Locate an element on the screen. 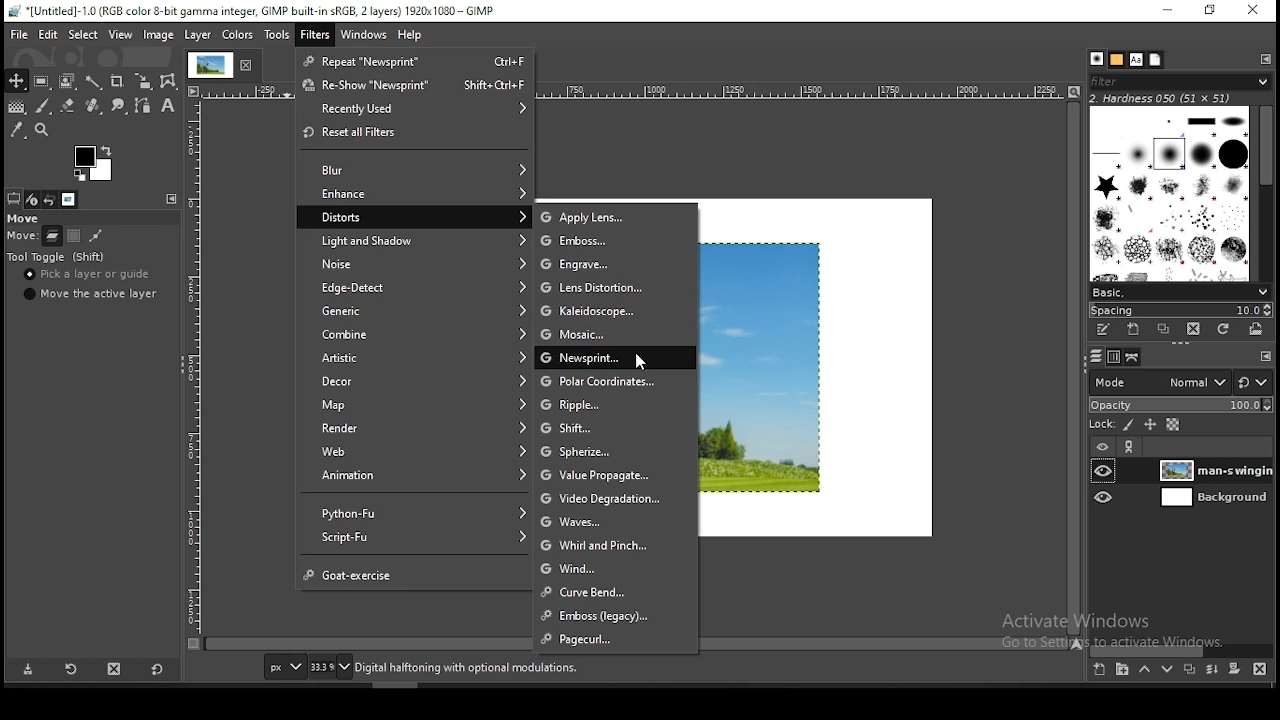  select is located at coordinates (83, 35).